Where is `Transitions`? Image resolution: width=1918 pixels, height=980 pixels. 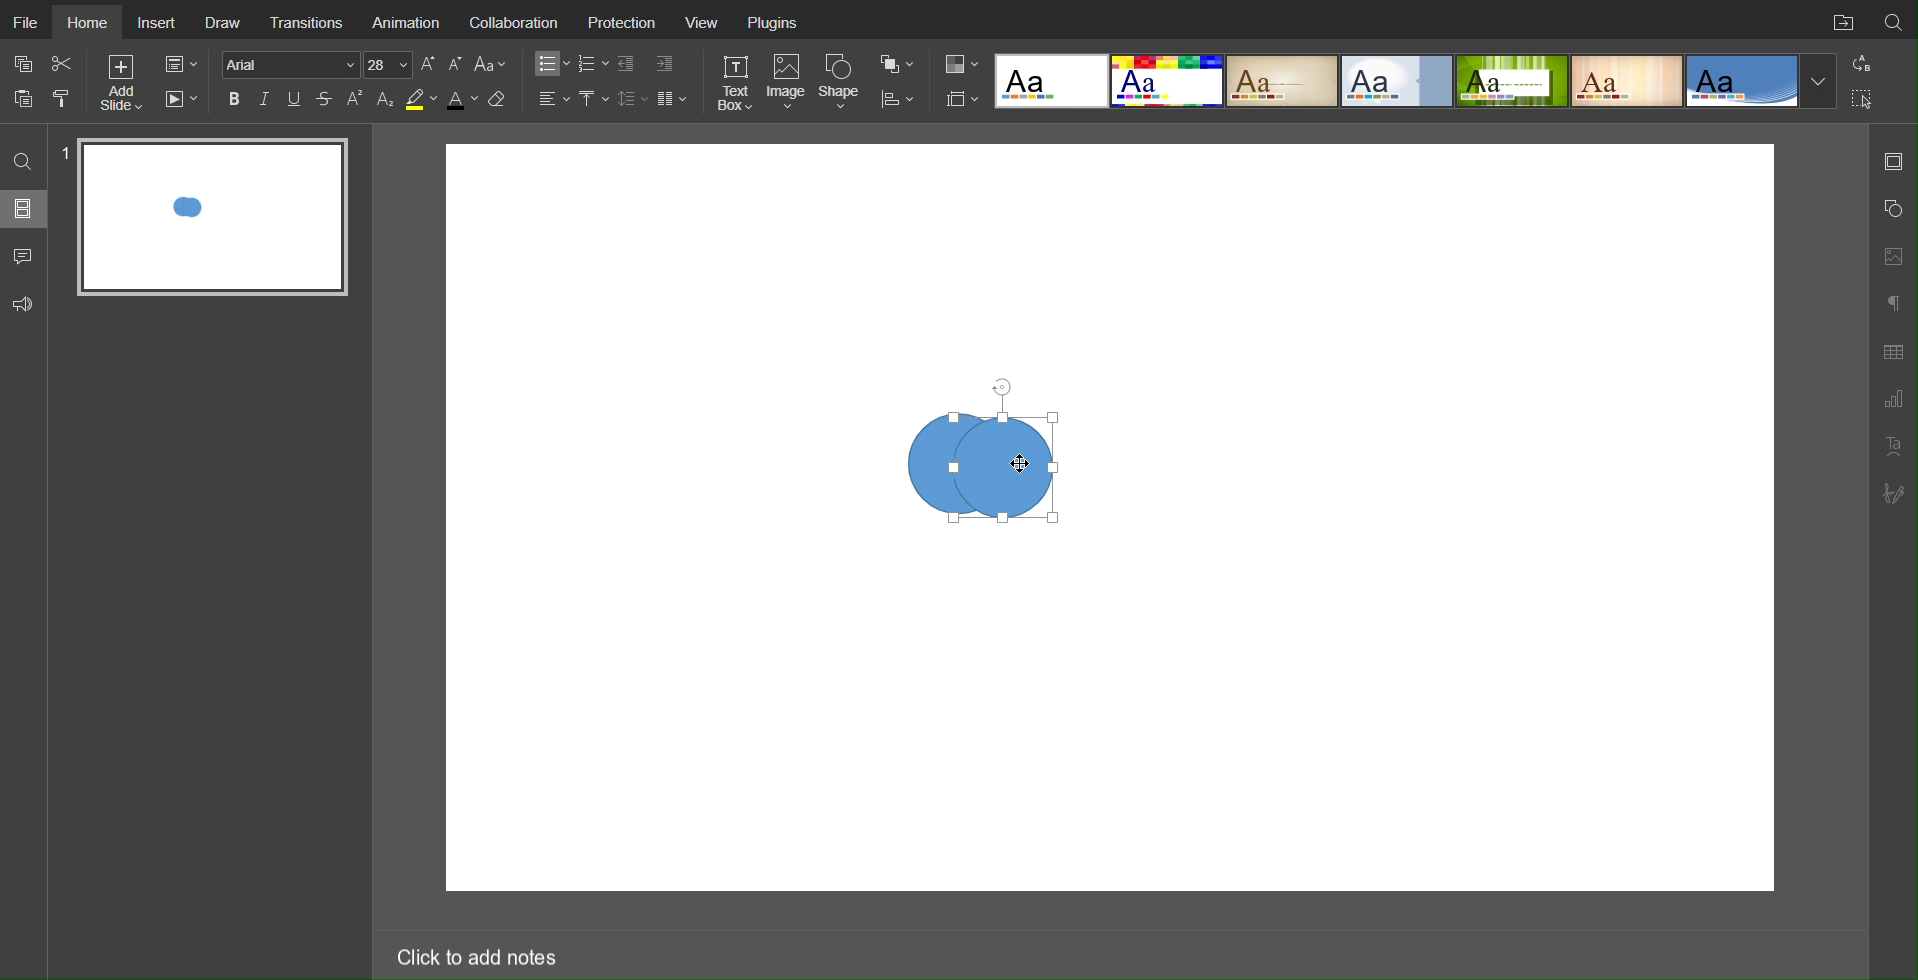 Transitions is located at coordinates (310, 20).